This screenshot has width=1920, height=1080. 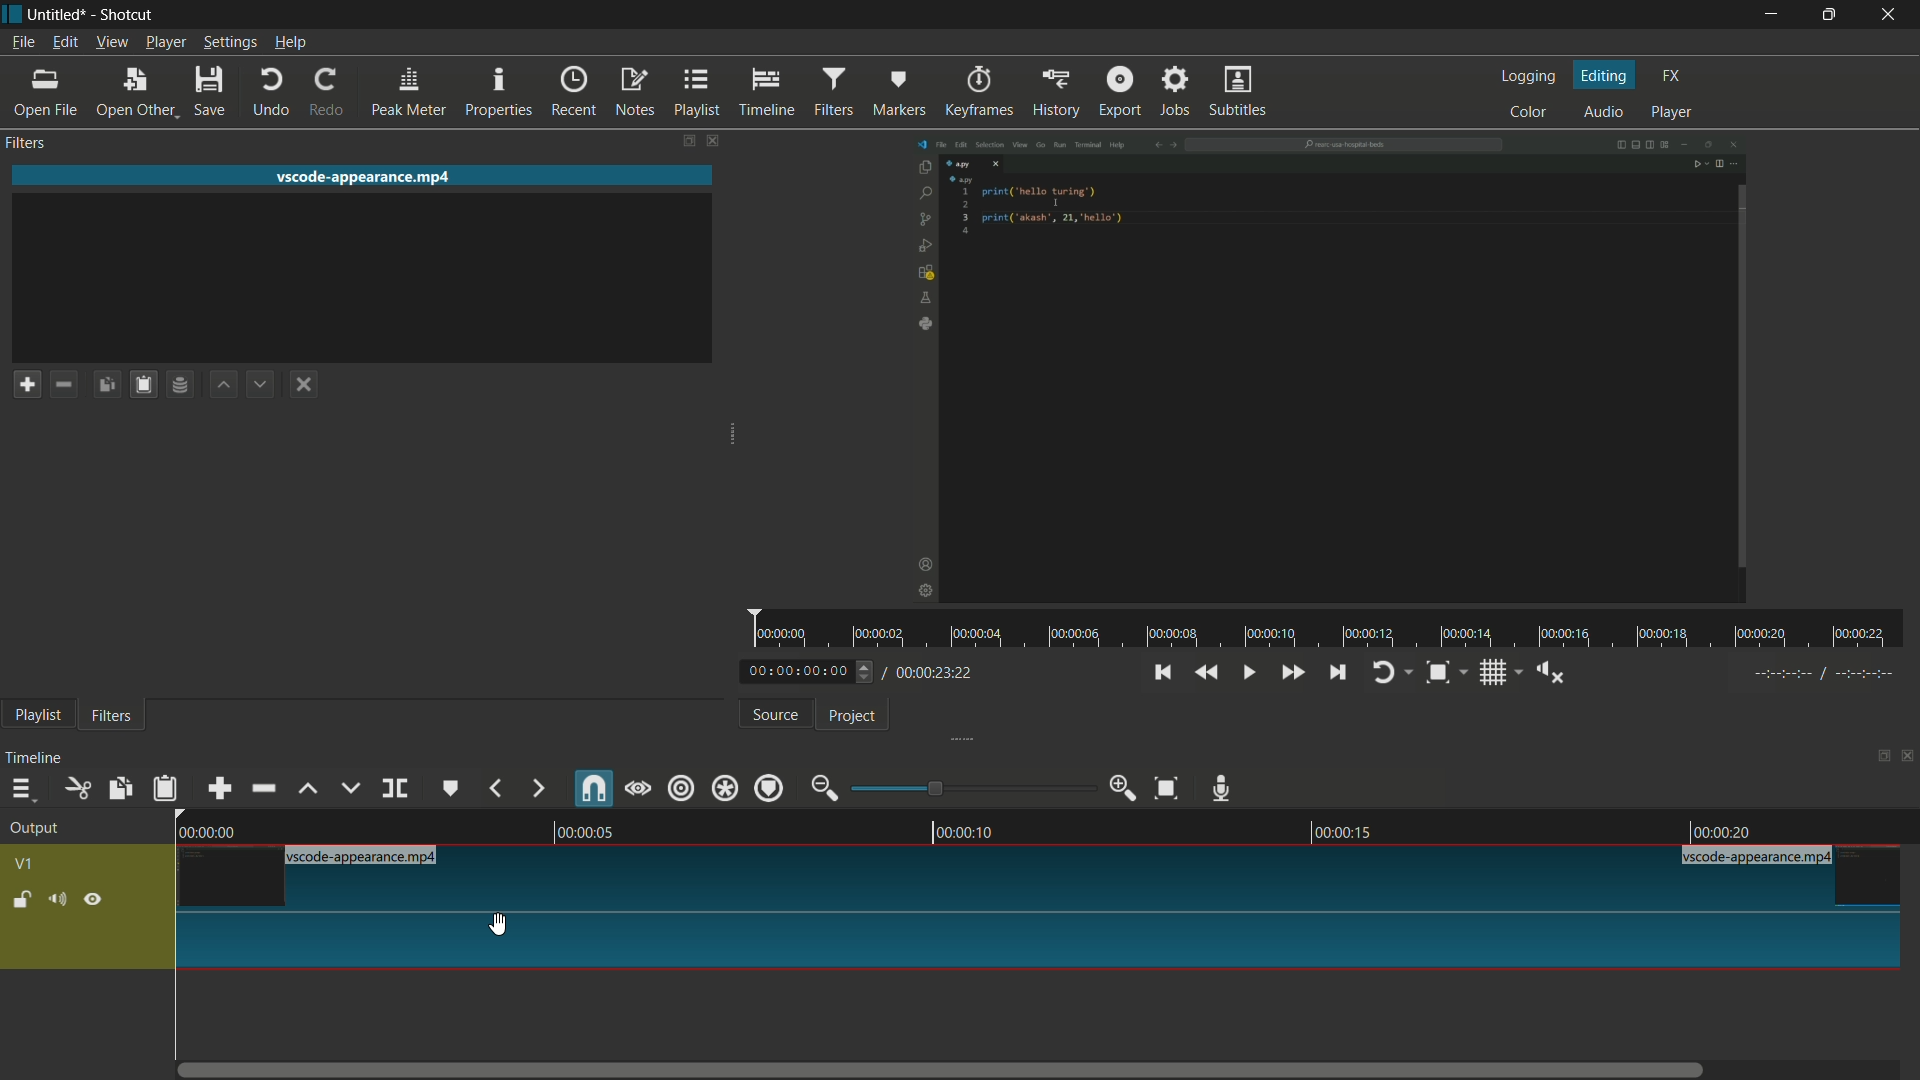 I want to click on properties, so click(x=500, y=93).